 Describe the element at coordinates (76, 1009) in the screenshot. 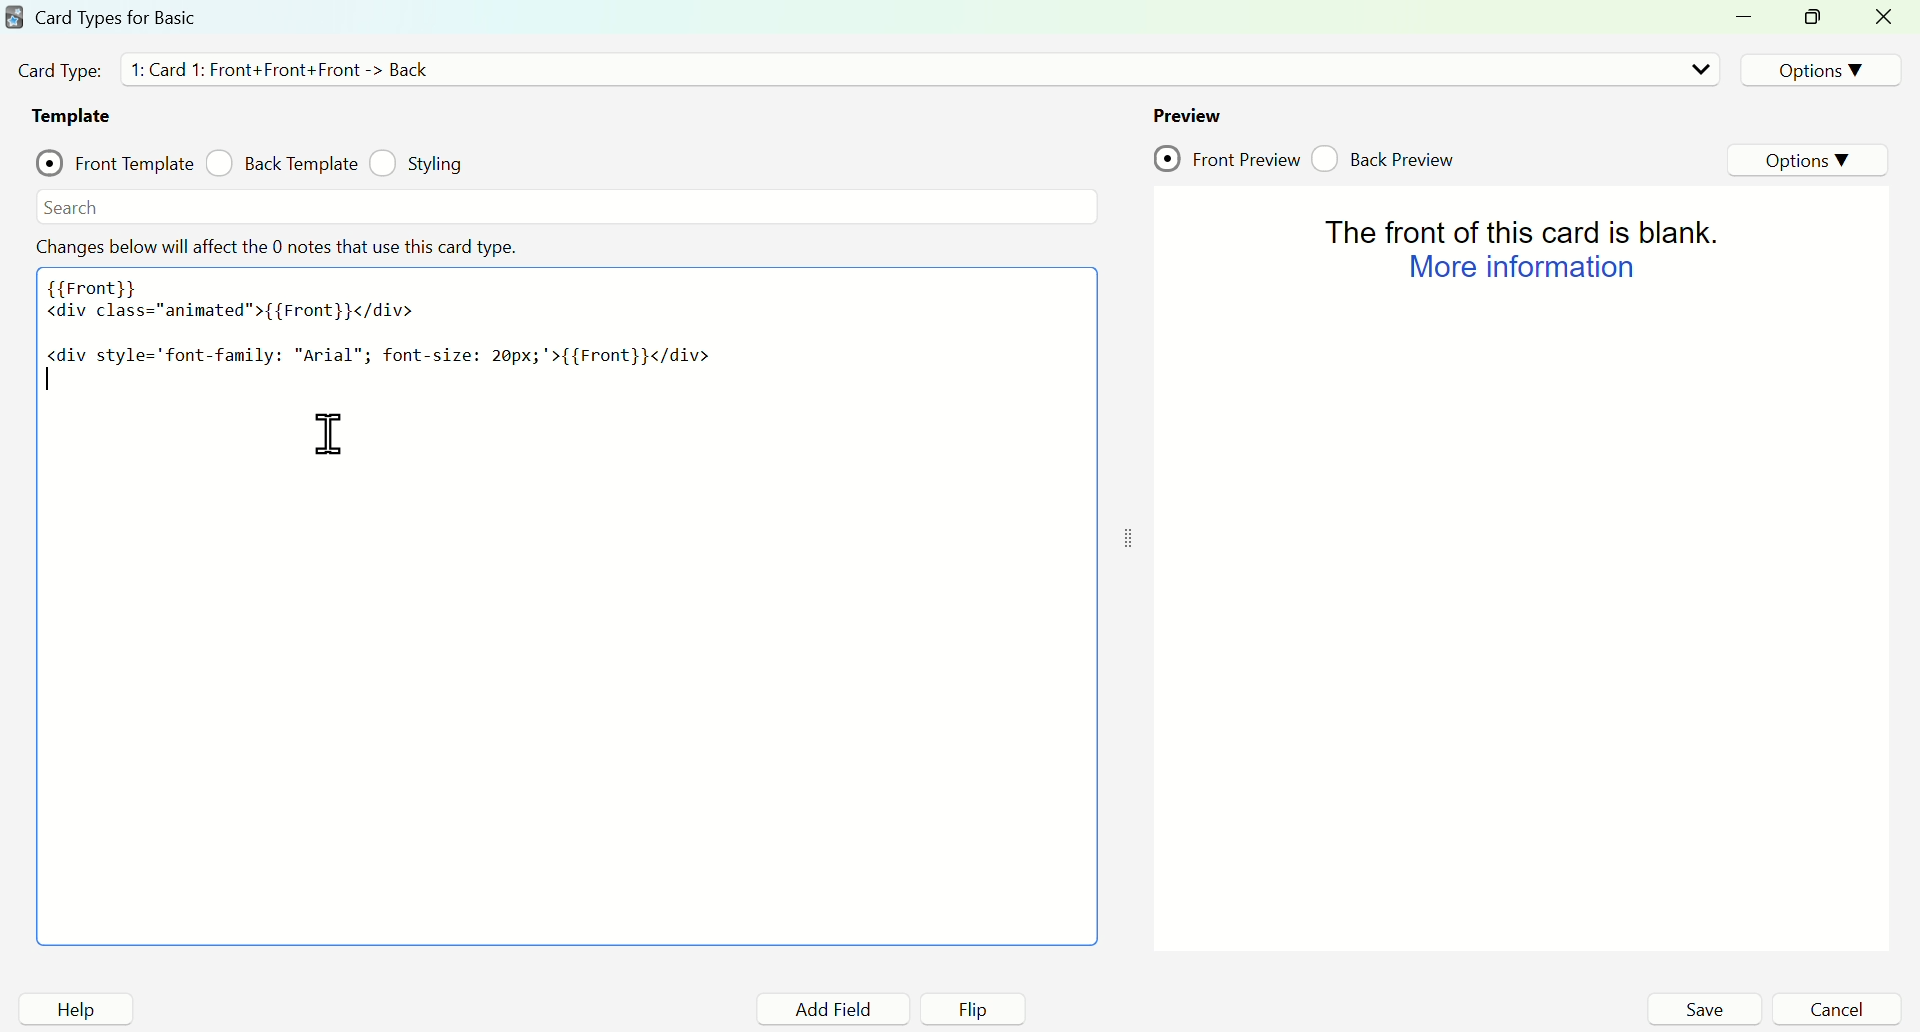

I see `help` at that location.